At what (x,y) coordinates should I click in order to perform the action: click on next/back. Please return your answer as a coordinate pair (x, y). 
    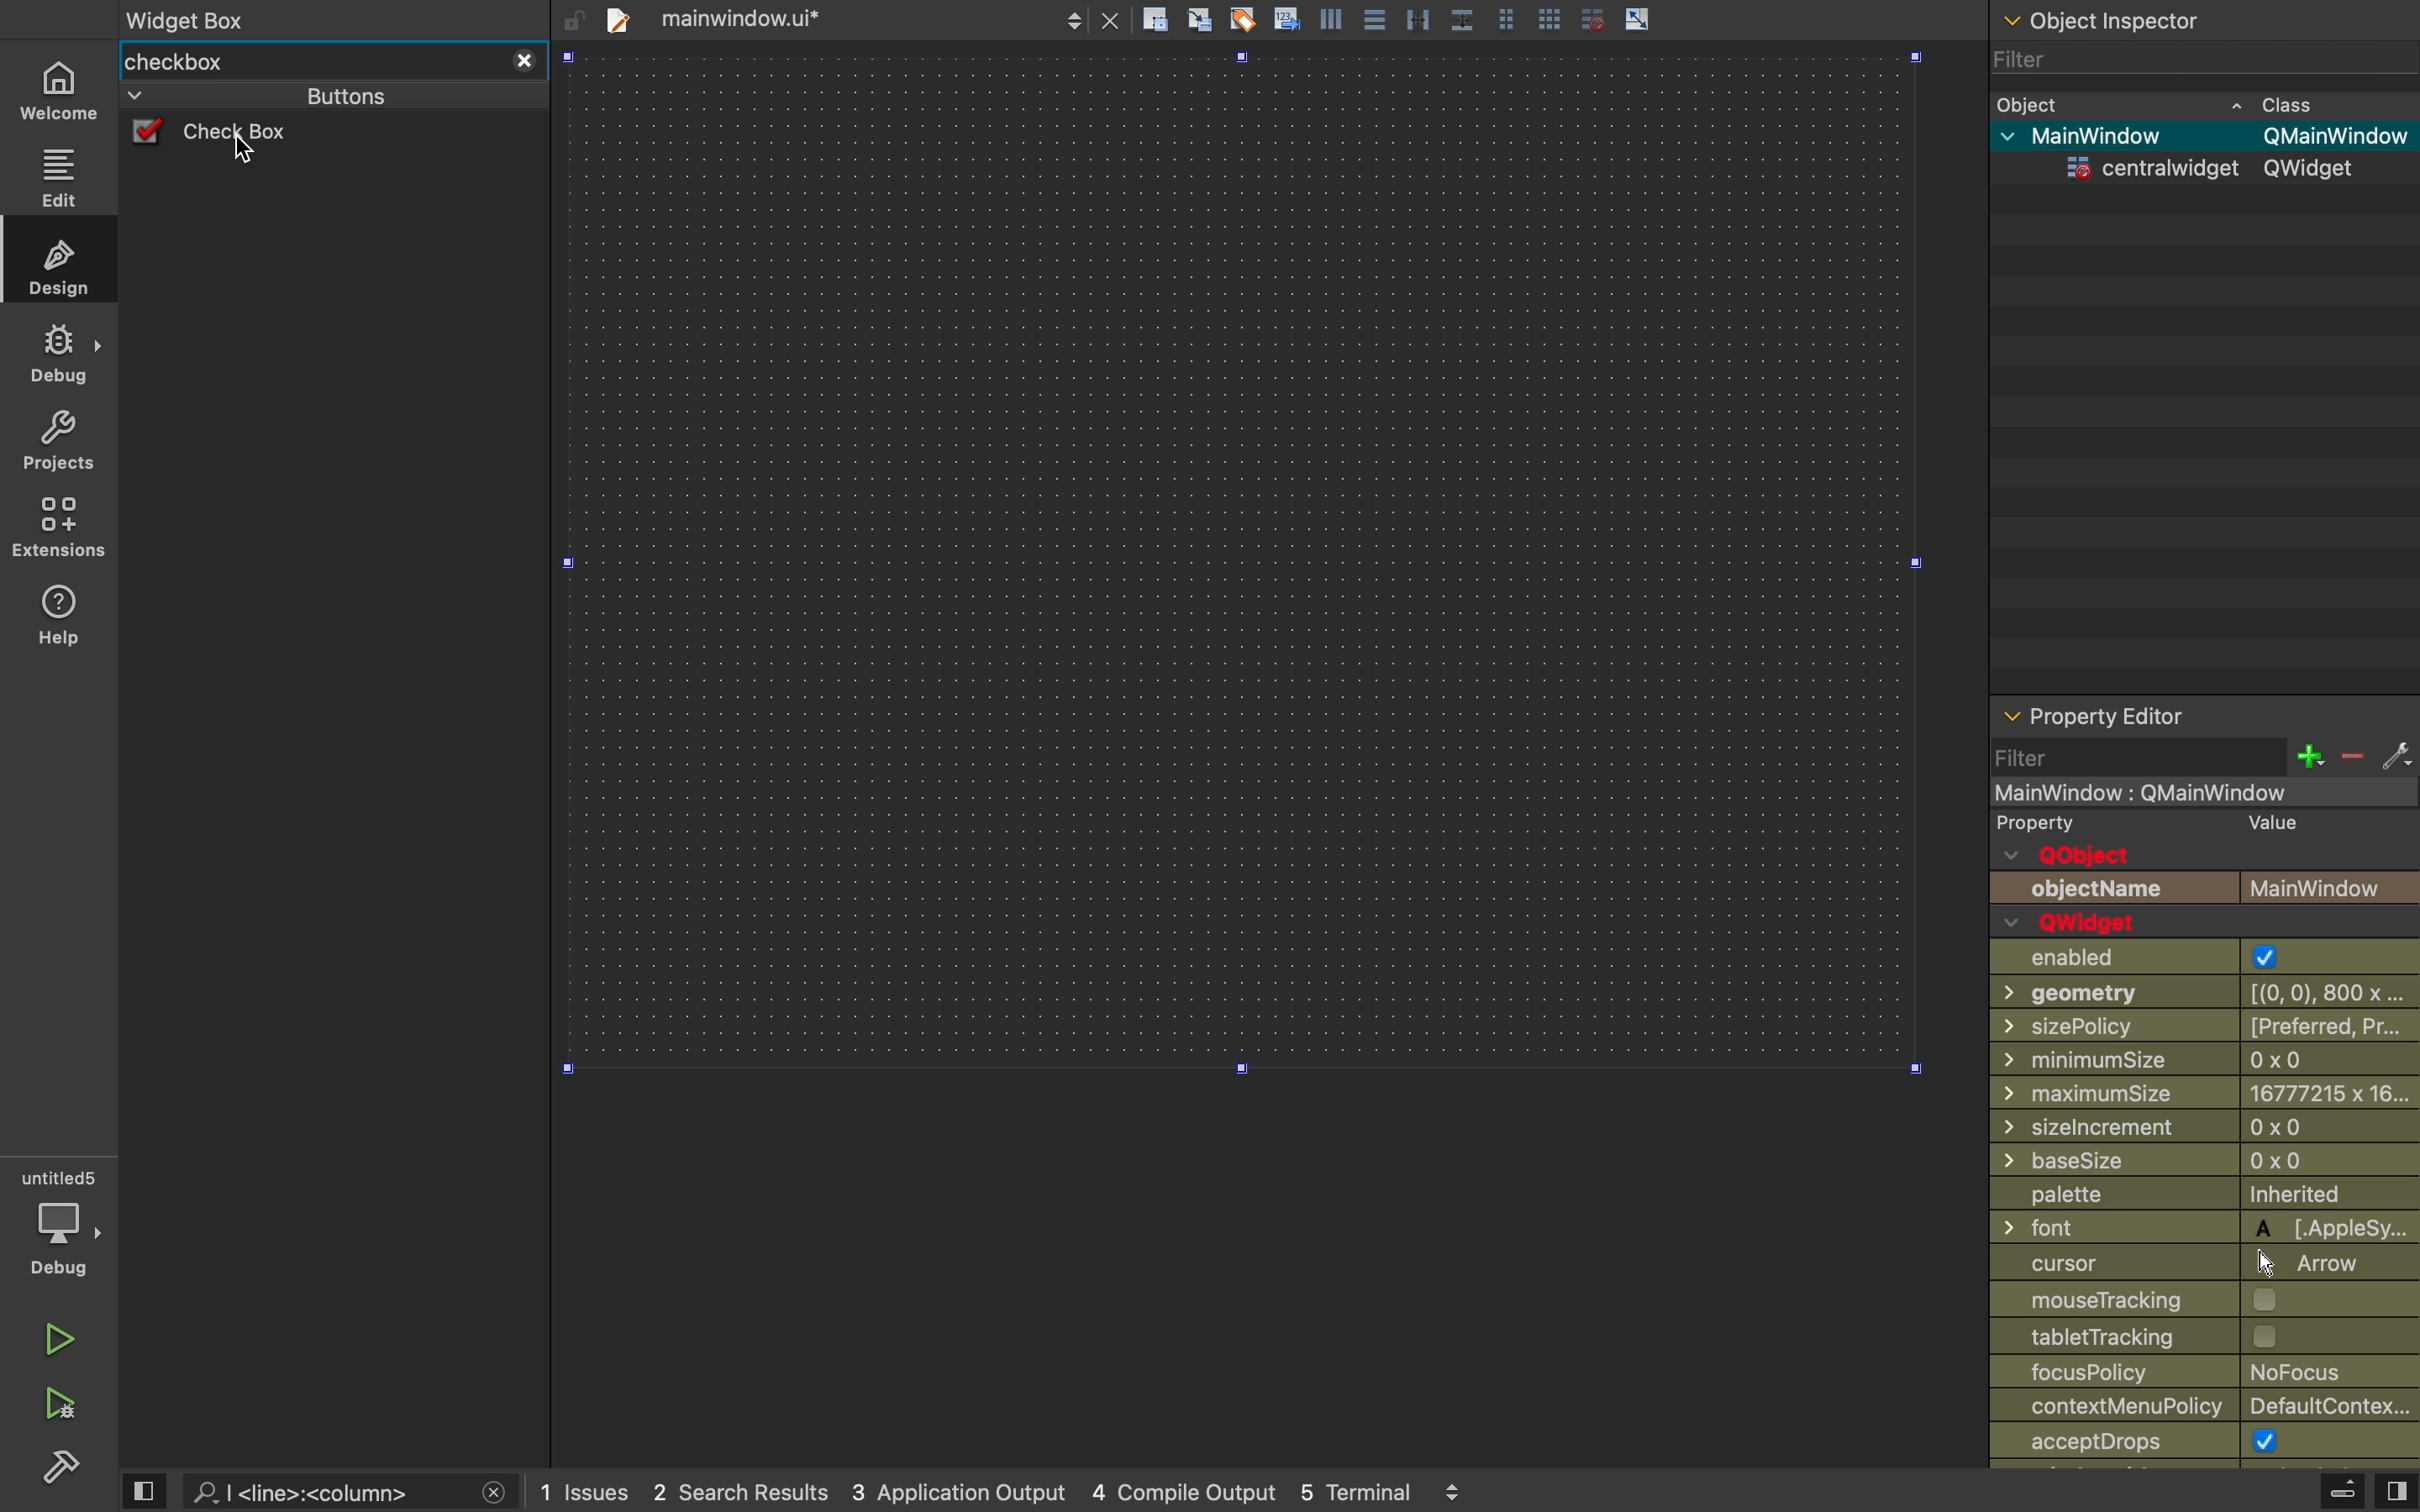
    Looking at the image, I should click on (1074, 18).